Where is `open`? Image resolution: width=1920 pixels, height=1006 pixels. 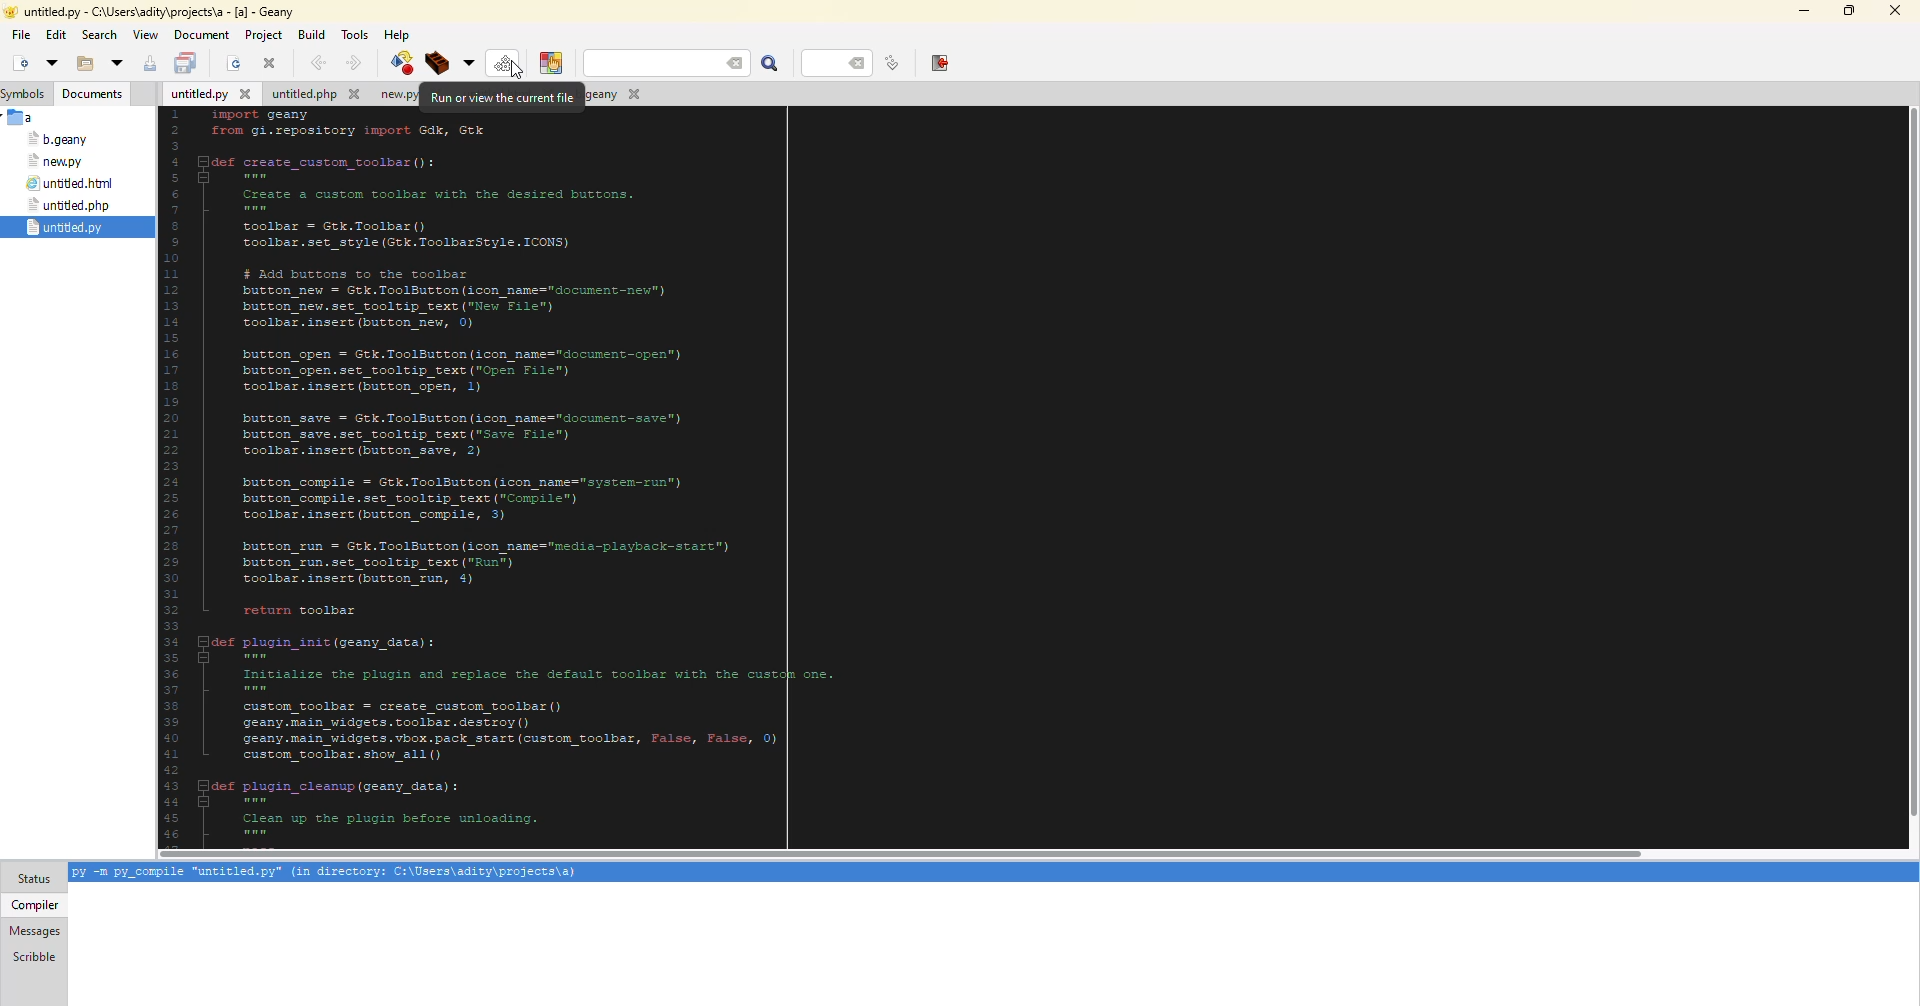 open is located at coordinates (231, 63).